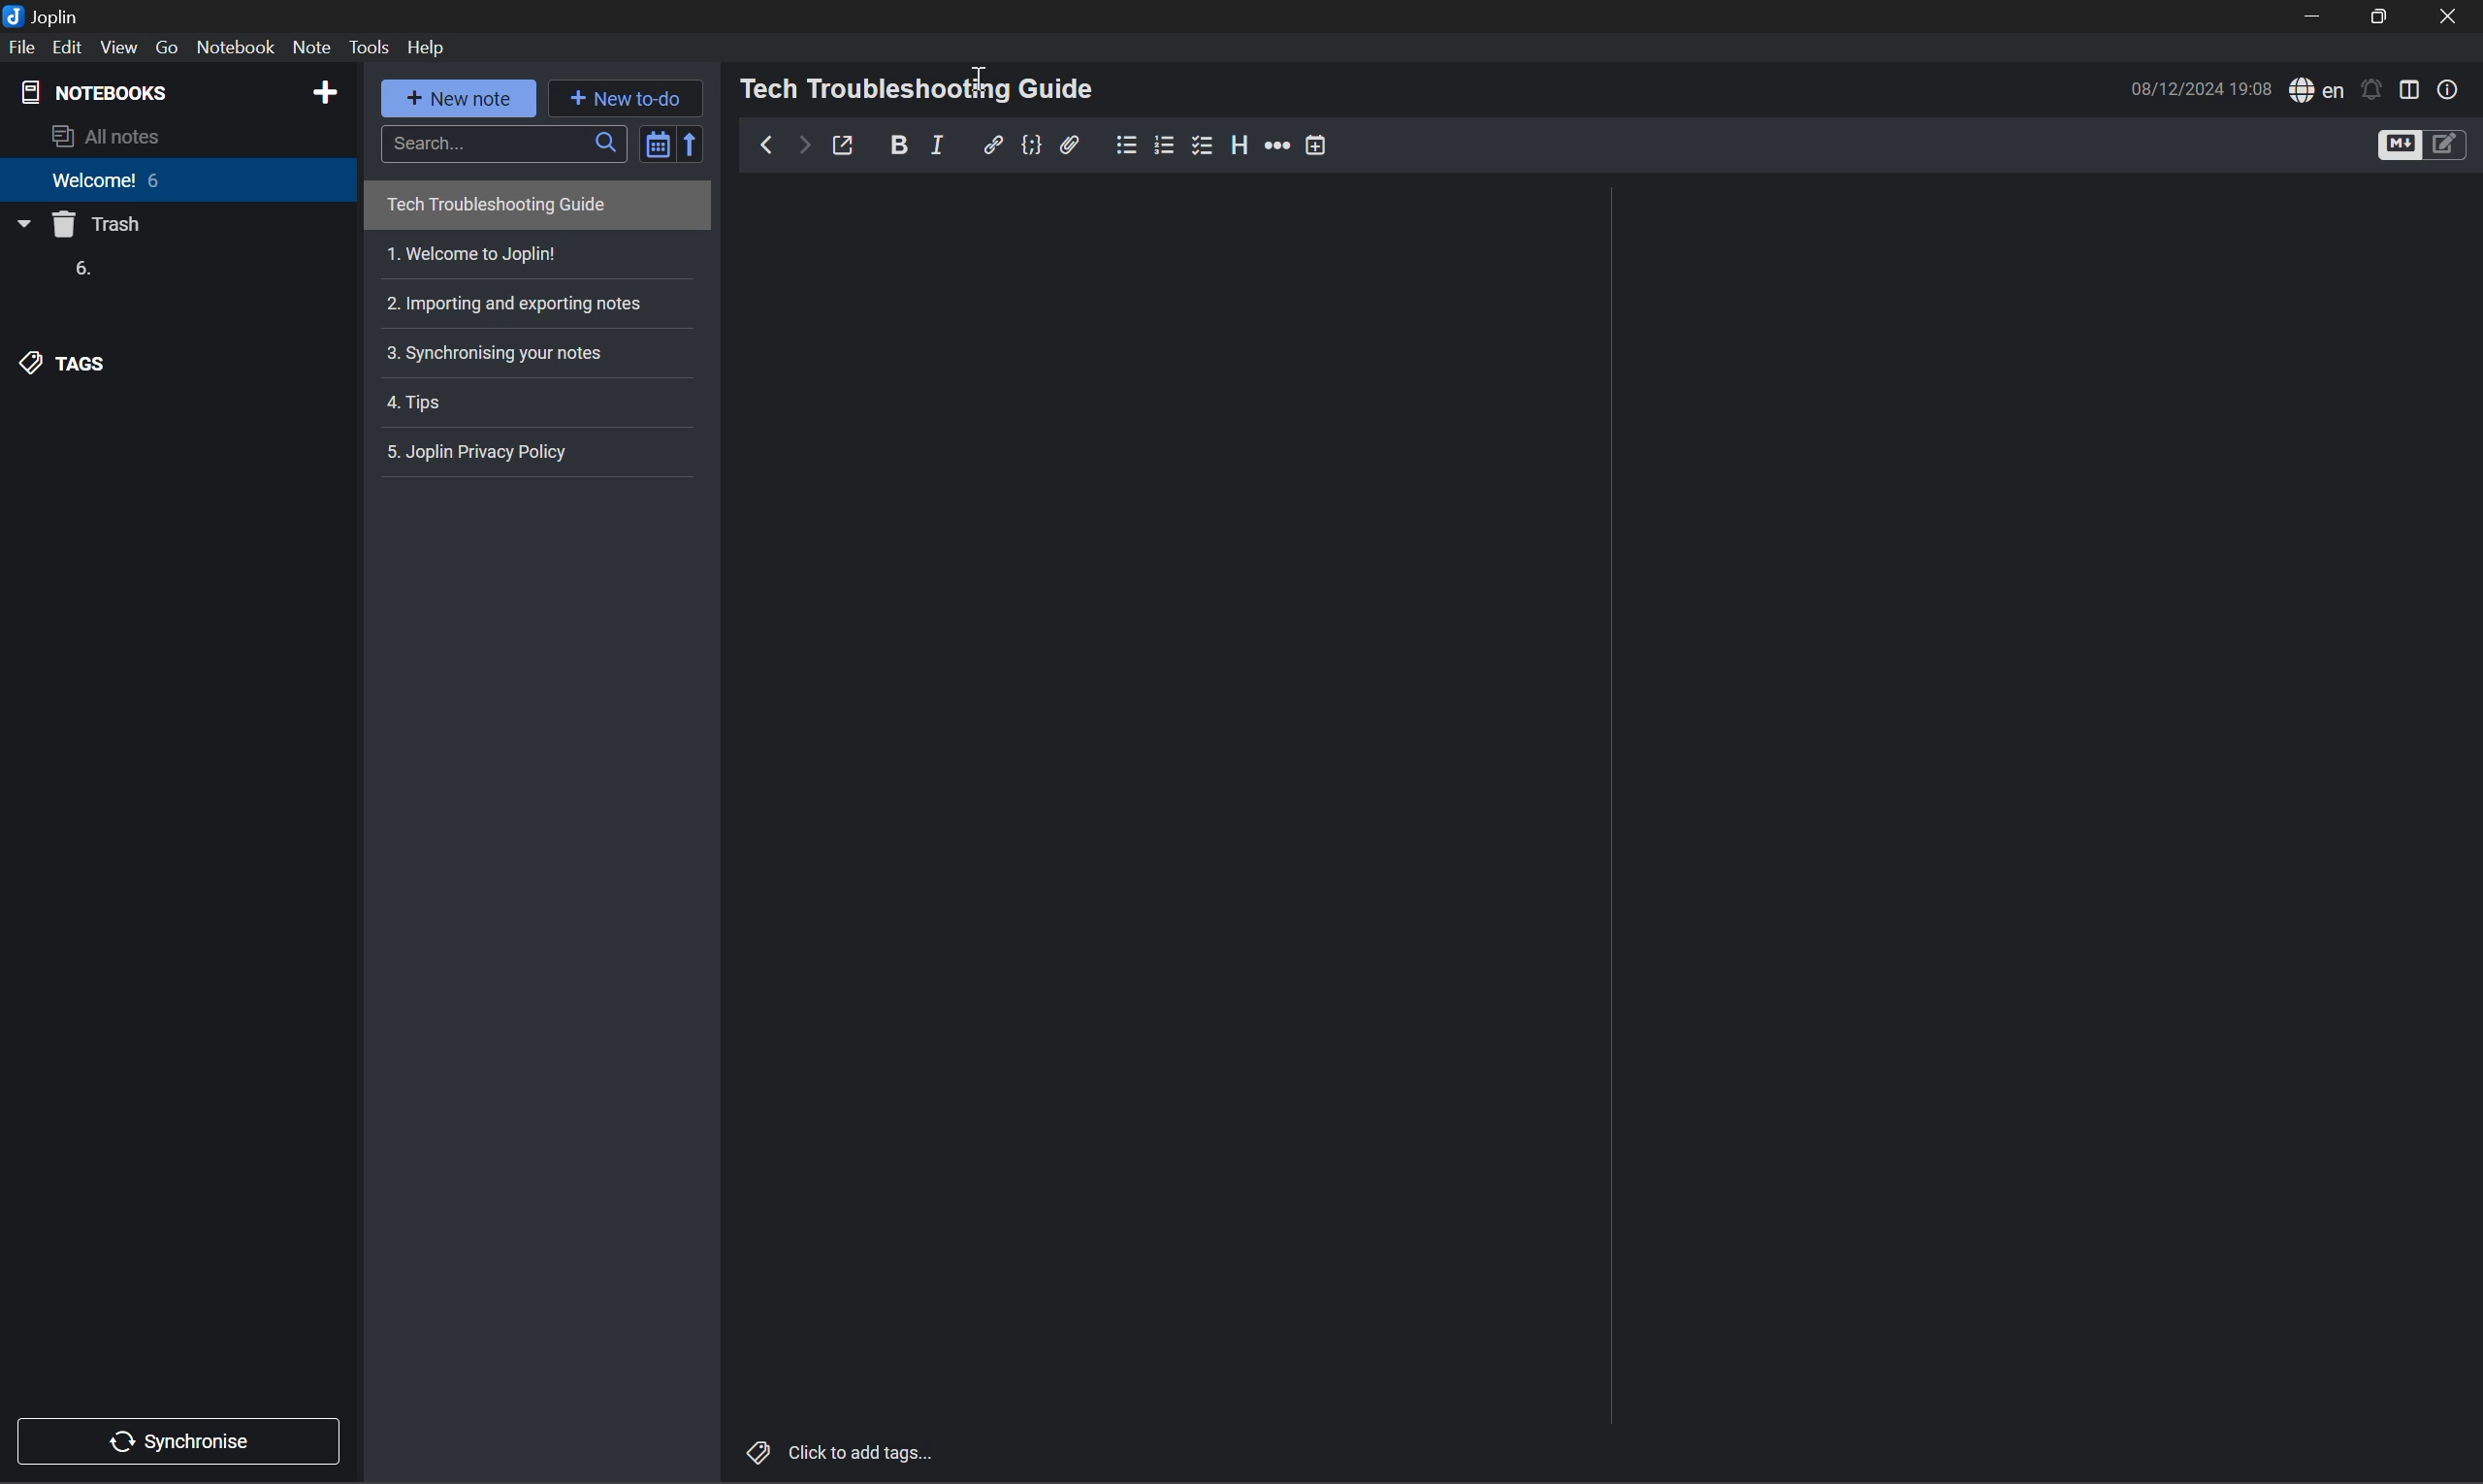  What do you see at coordinates (98, 89) in the screenshot?
I see `NOTEBOOKS` at bounding box center [98, 89].